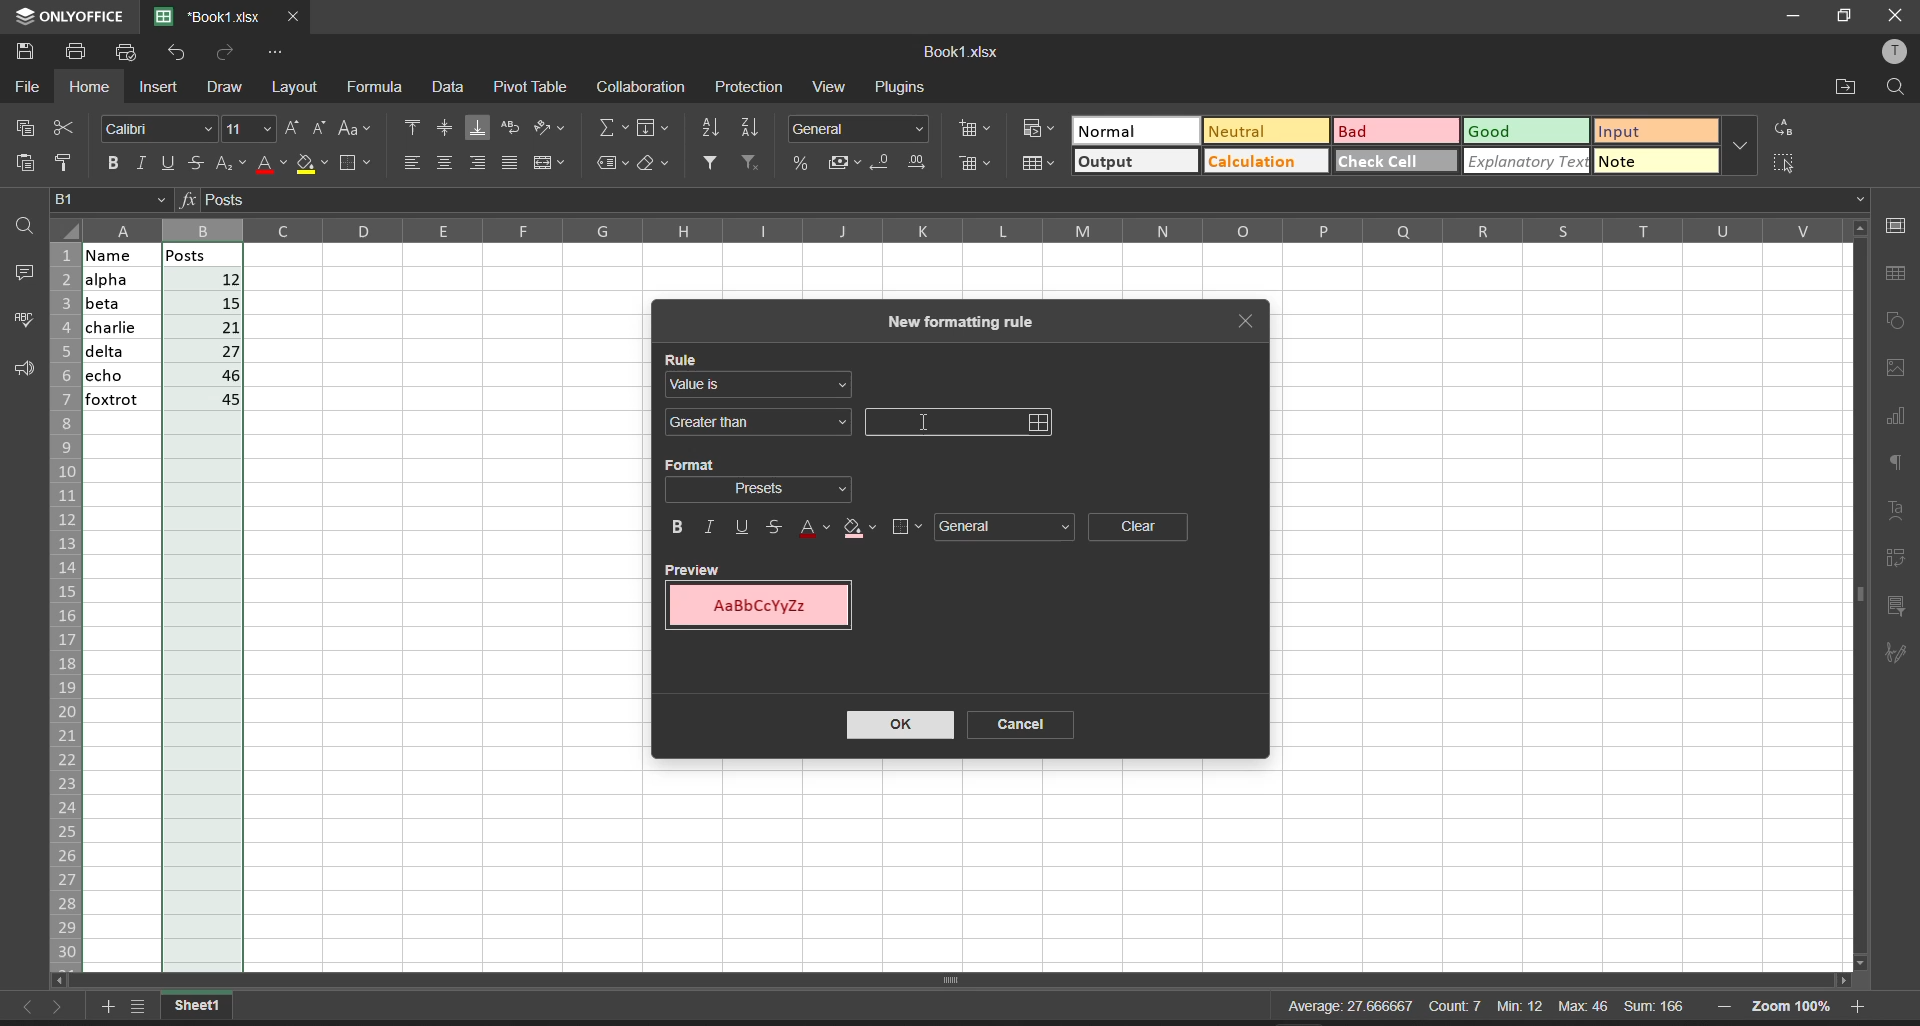 This screenshot has width=1920, height=1026. What do you see at coordinates (139, 164) in the screenshot?
I see `italic` at bounding box center [139, 164].